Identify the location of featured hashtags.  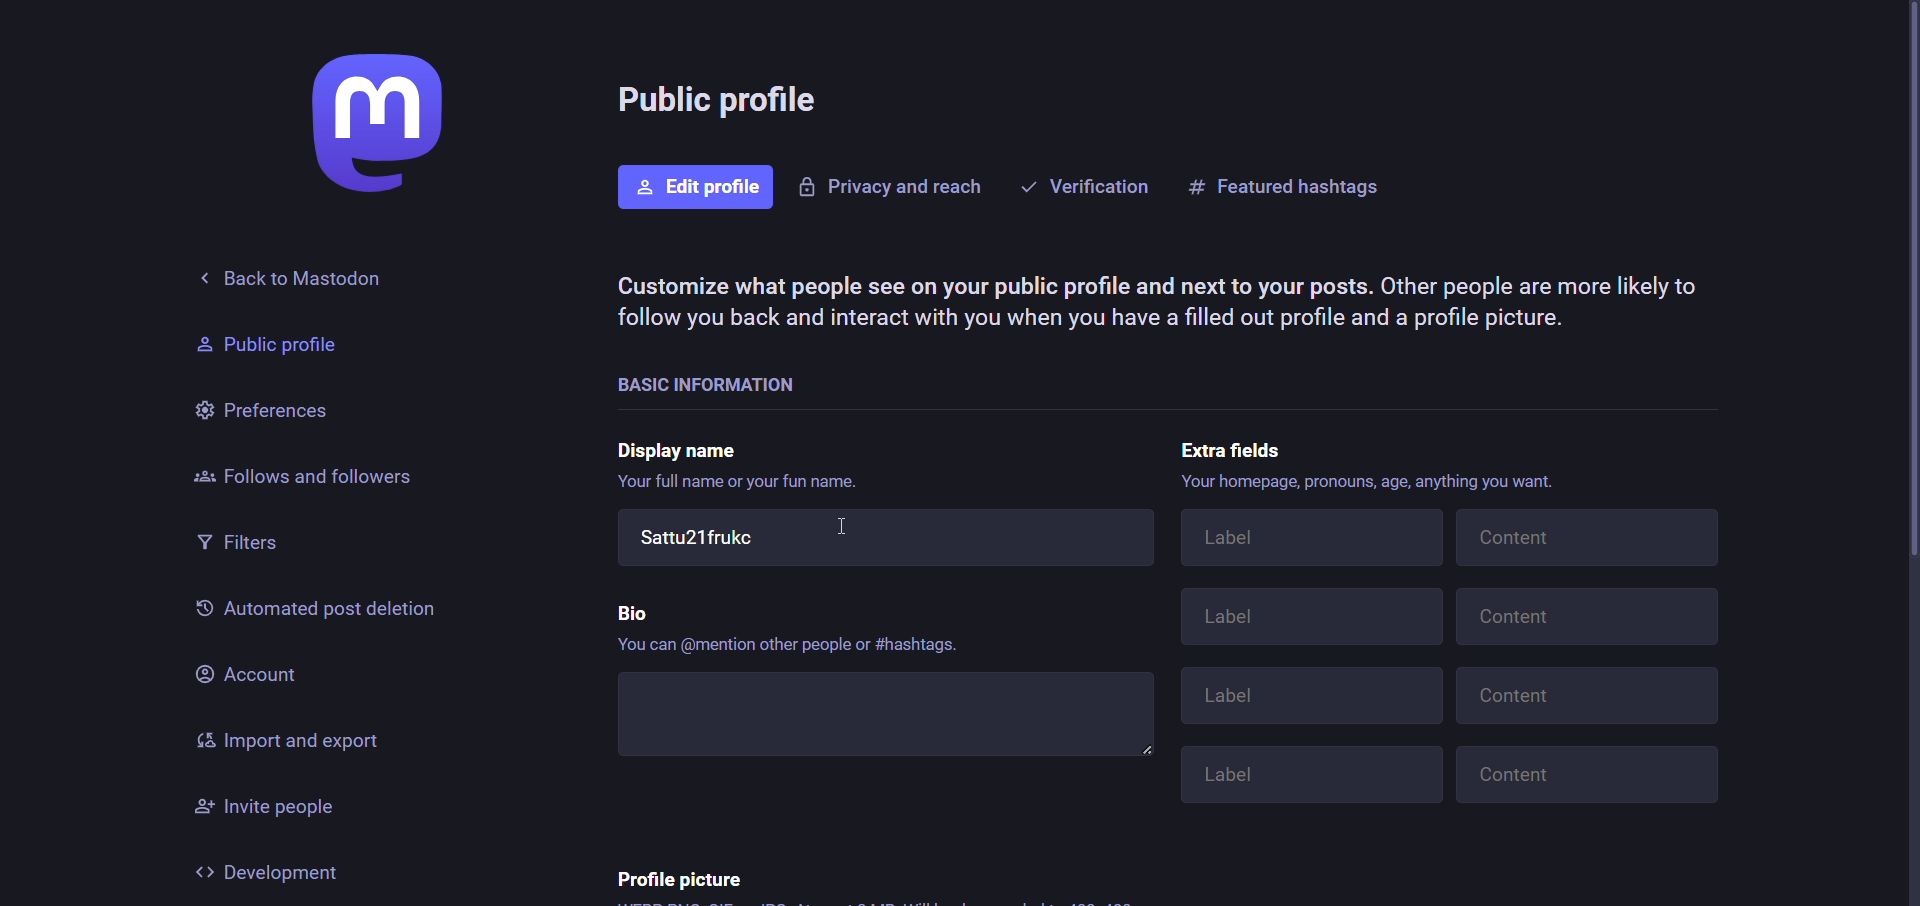
(1289, 184).